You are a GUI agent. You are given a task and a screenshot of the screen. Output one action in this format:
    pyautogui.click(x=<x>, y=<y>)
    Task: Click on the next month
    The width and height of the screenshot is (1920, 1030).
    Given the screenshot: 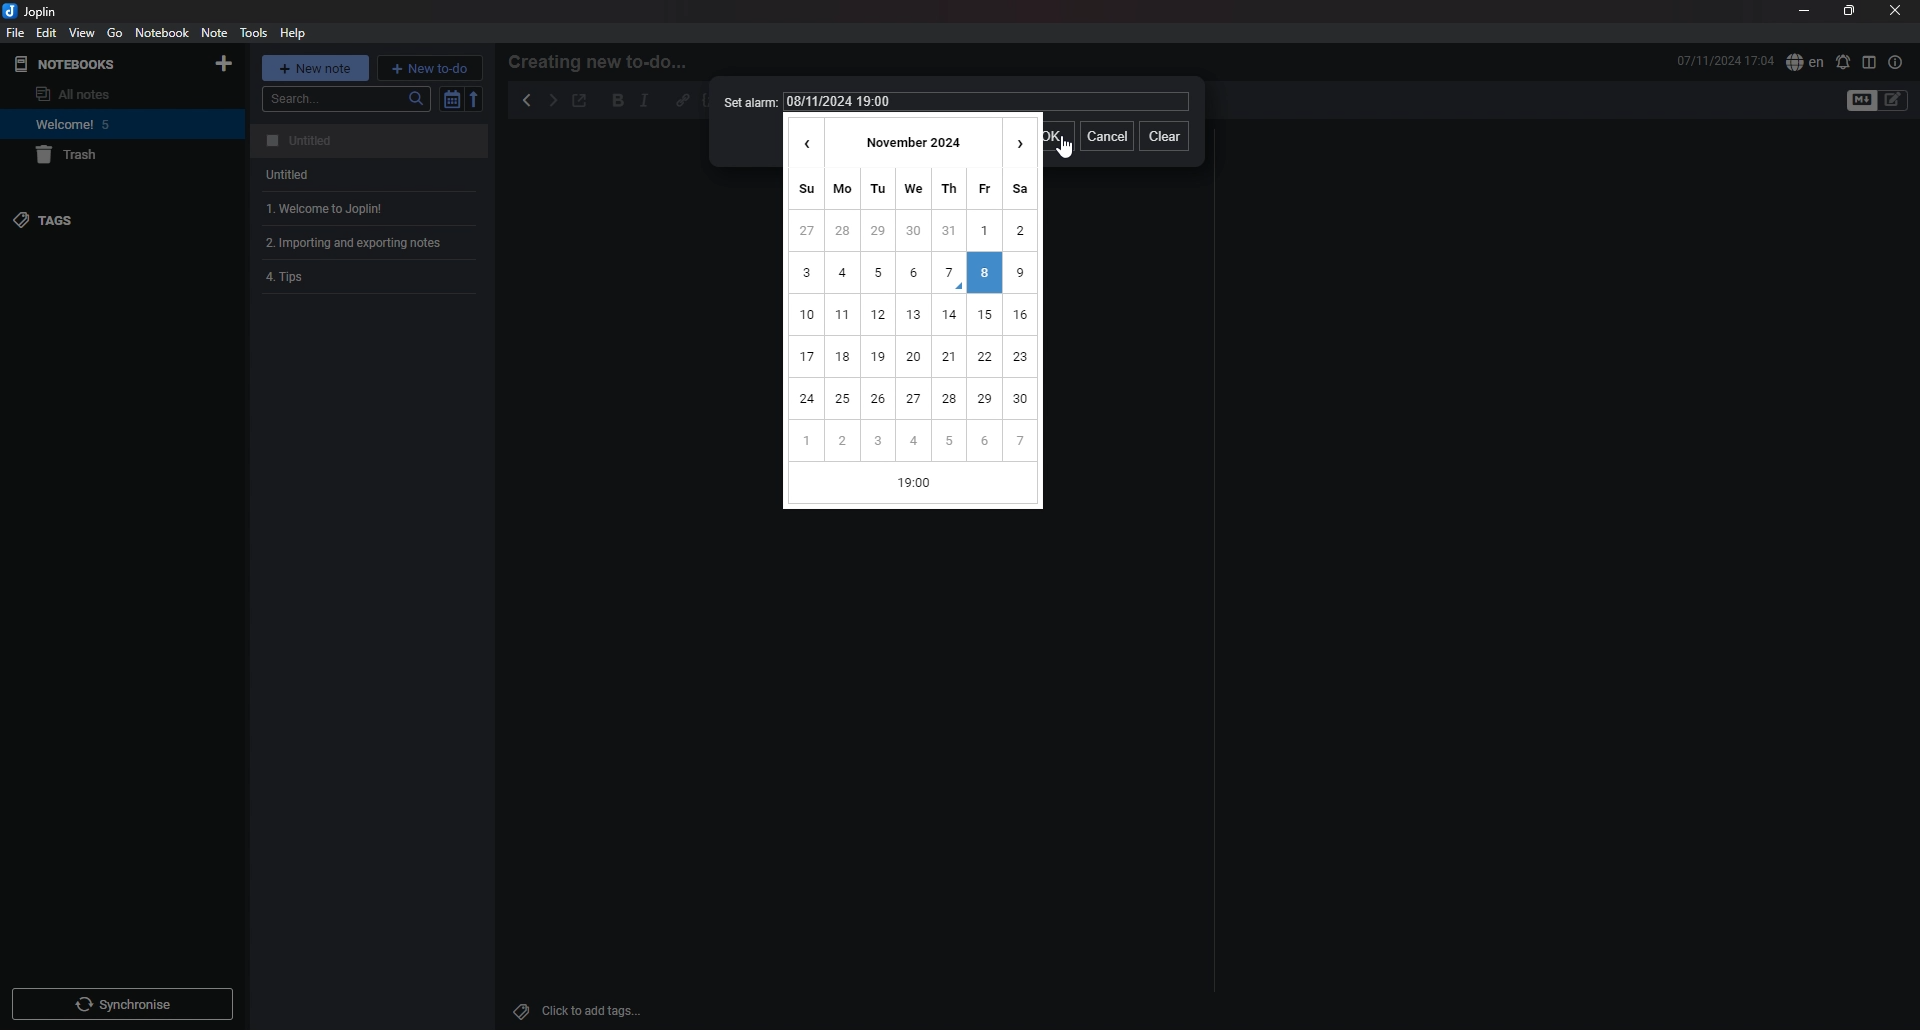 What is the action you would take?
    pyautogui.click(x=1021, y=140)
    